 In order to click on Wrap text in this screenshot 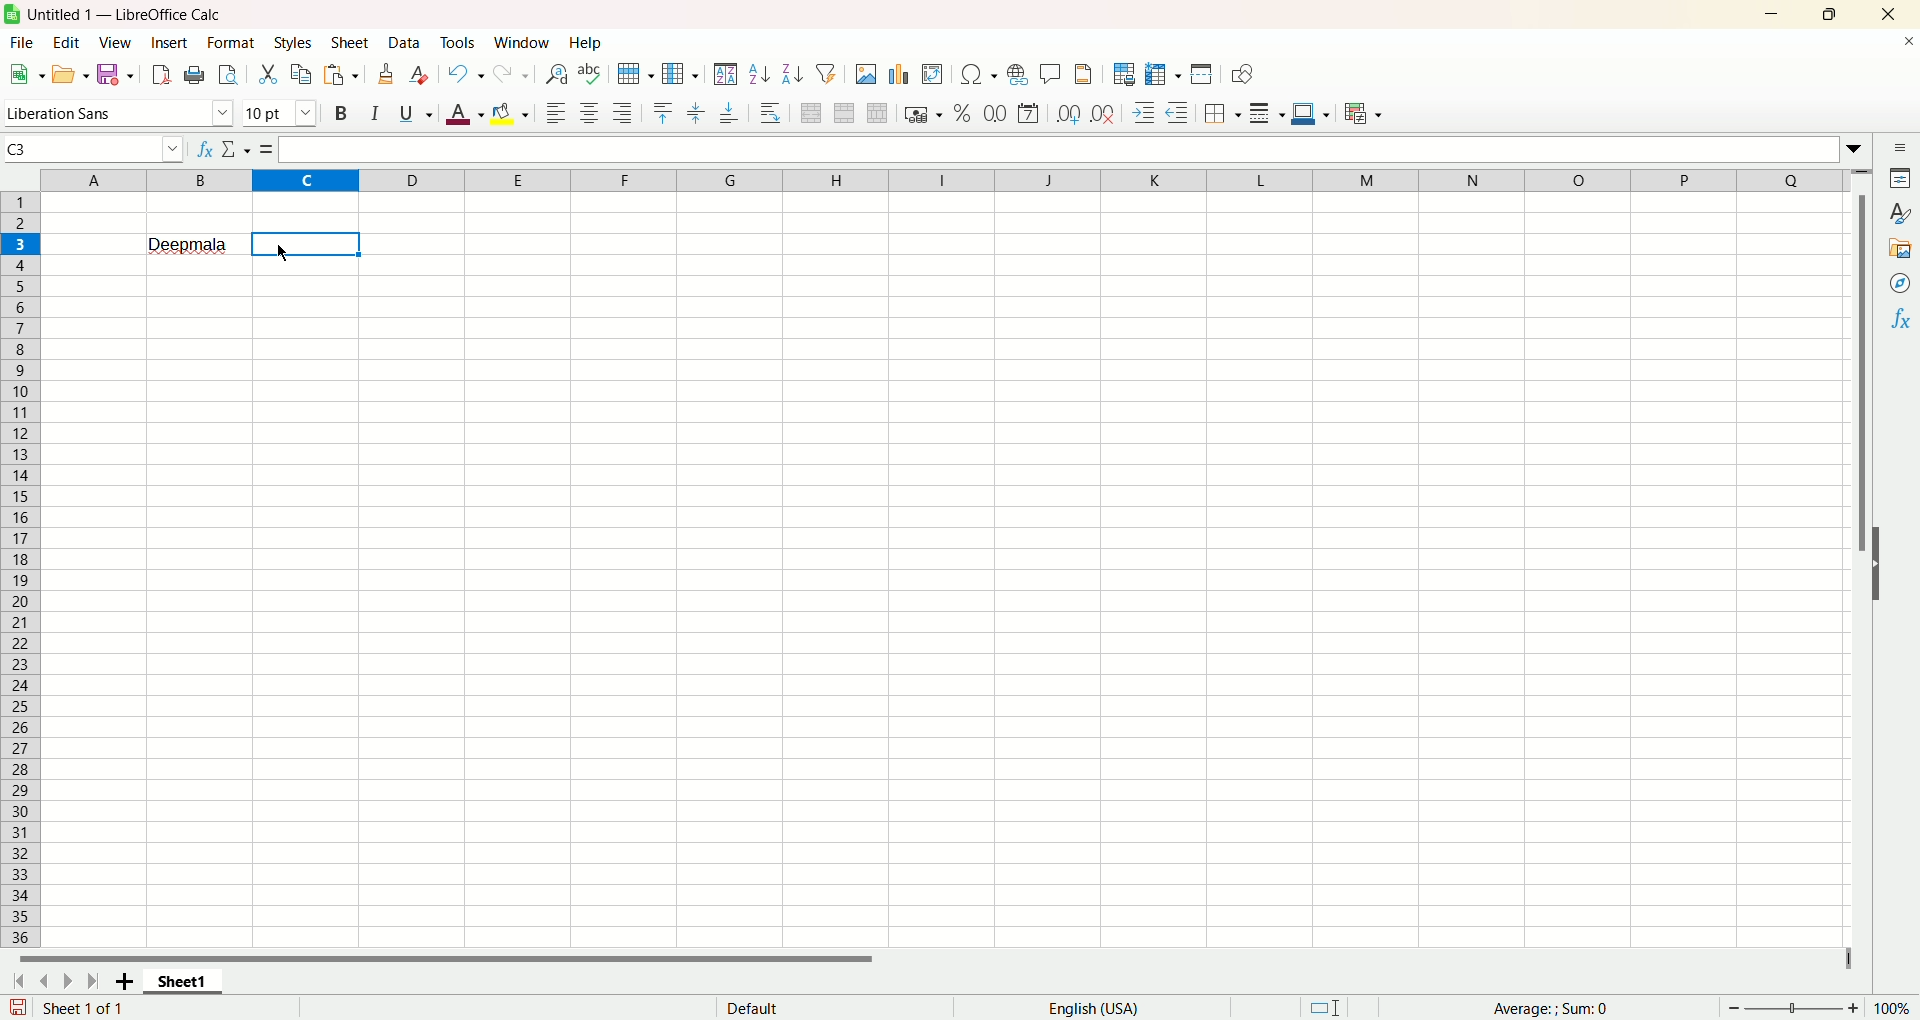, I will do `click(770, 111)`.